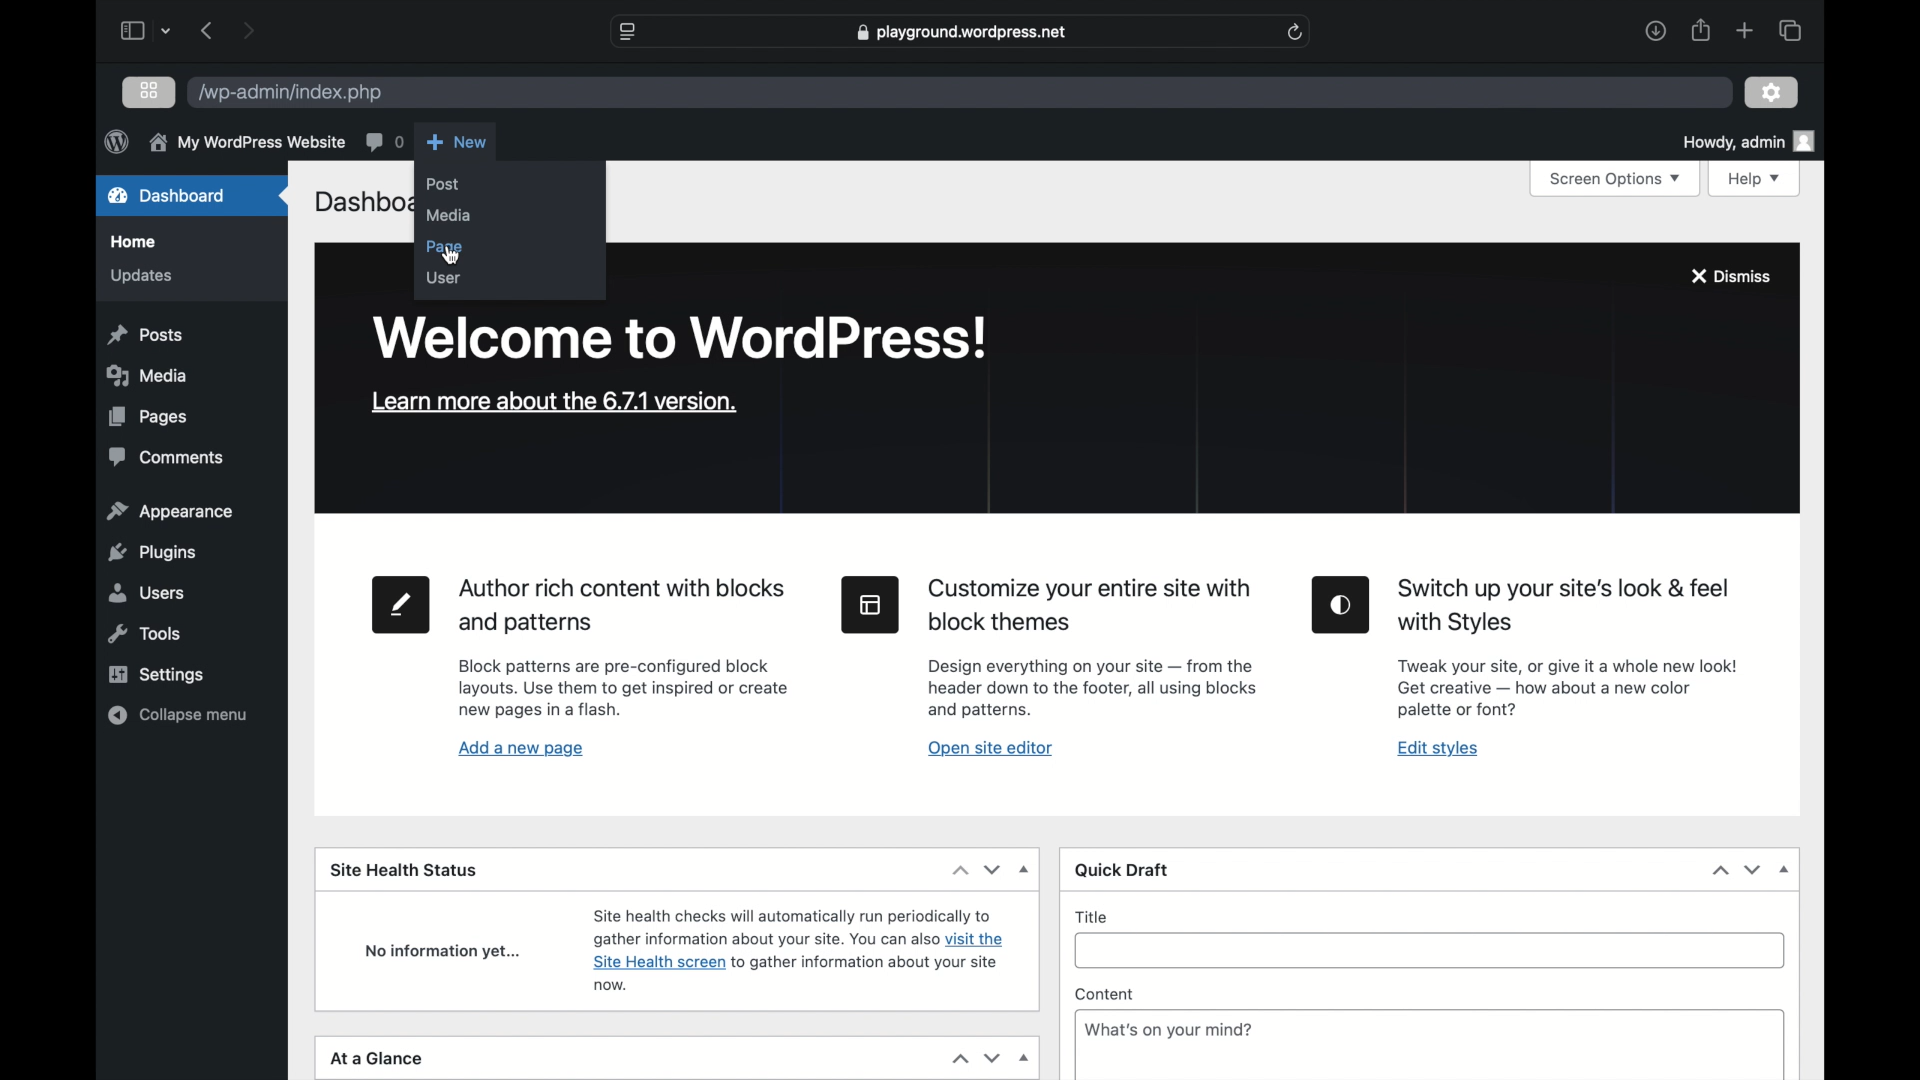 This screenshot has height=1080, width=1920. I want to click on next page, so click(248, 30).